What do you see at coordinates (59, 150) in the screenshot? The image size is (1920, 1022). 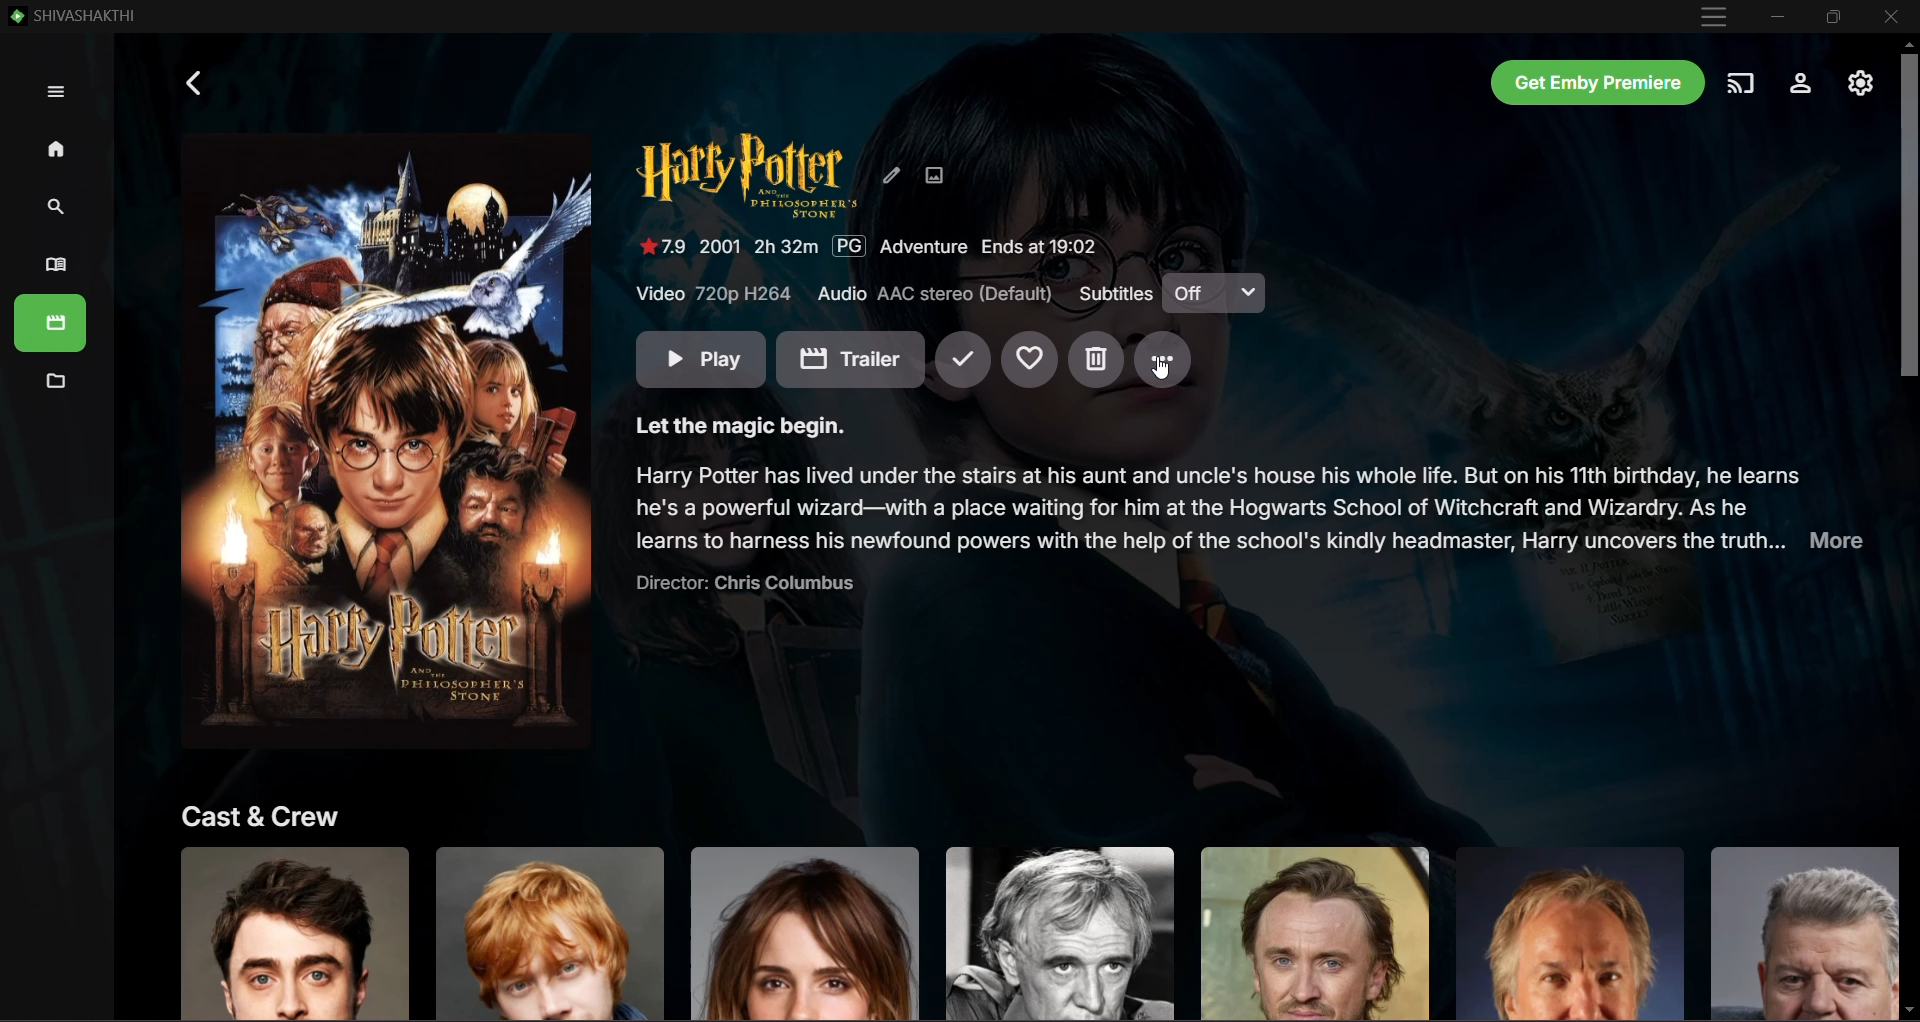 I see `Home` at bounding box center [59, 150].